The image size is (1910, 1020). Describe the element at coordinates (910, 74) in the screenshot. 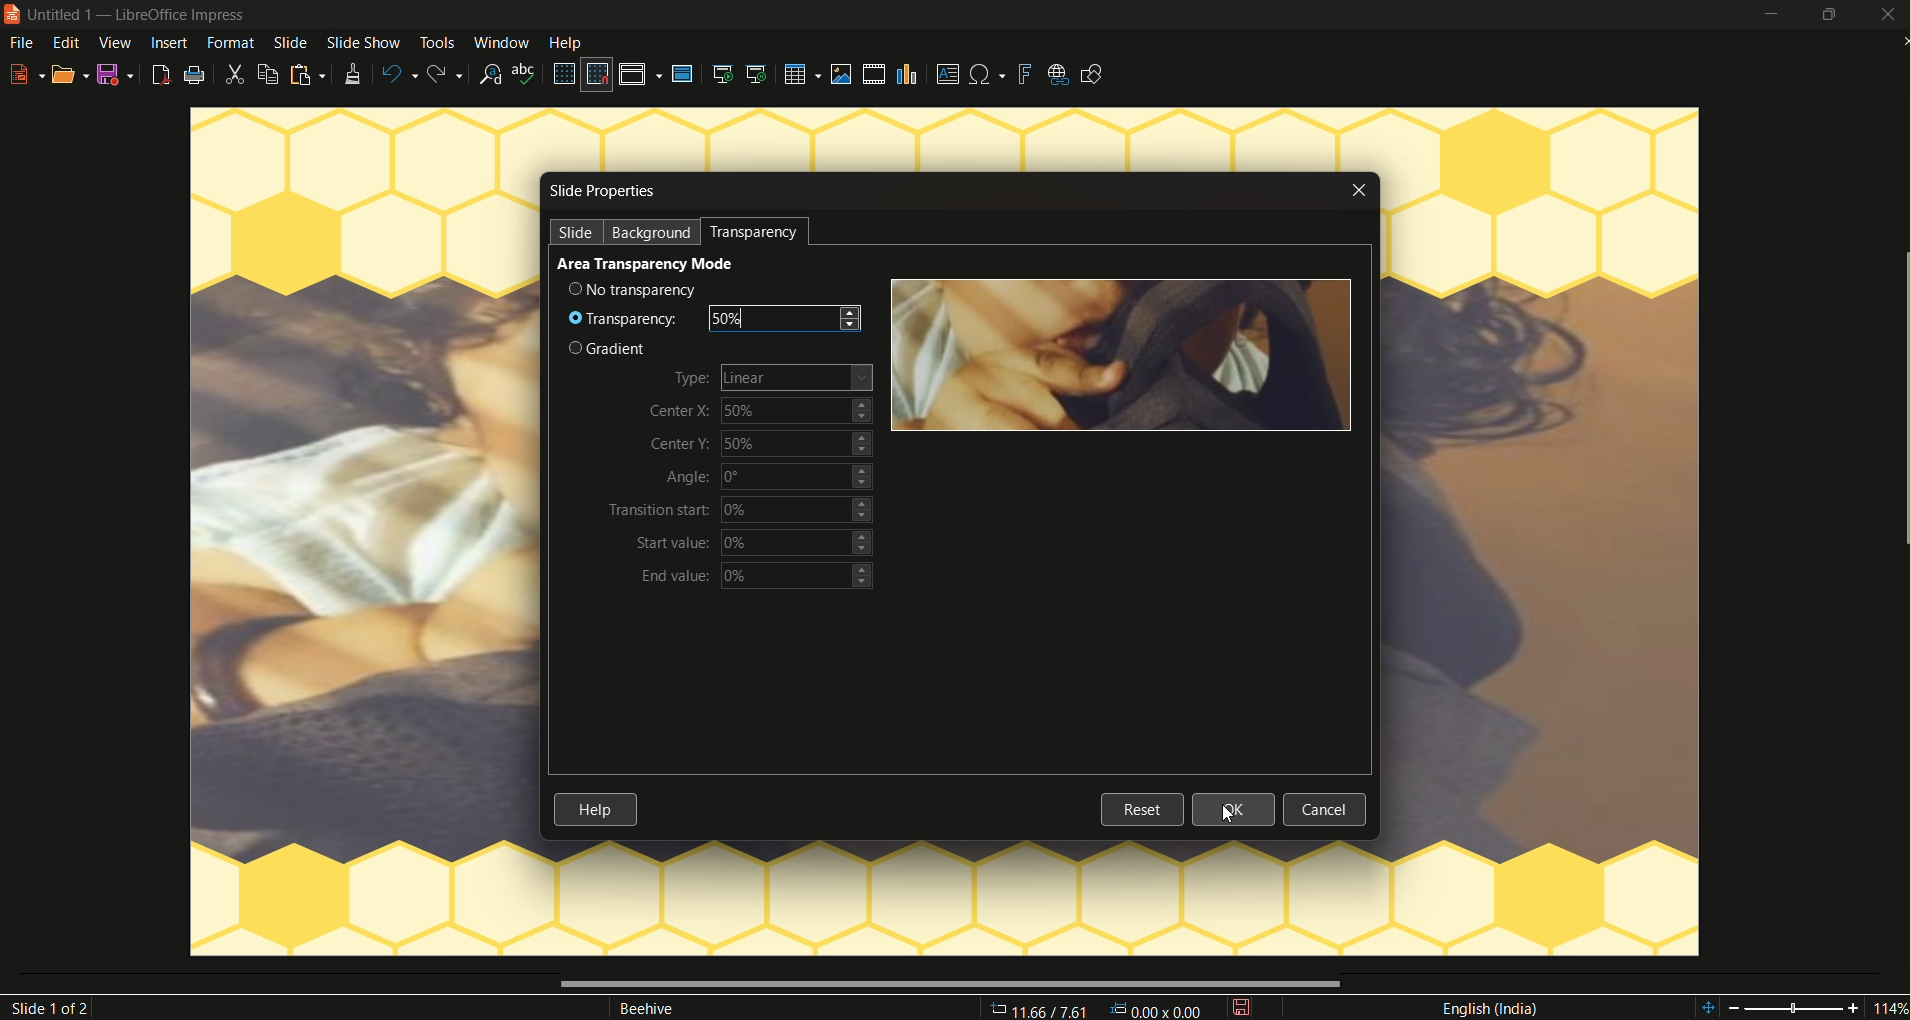

I see `insert chart` at that location.